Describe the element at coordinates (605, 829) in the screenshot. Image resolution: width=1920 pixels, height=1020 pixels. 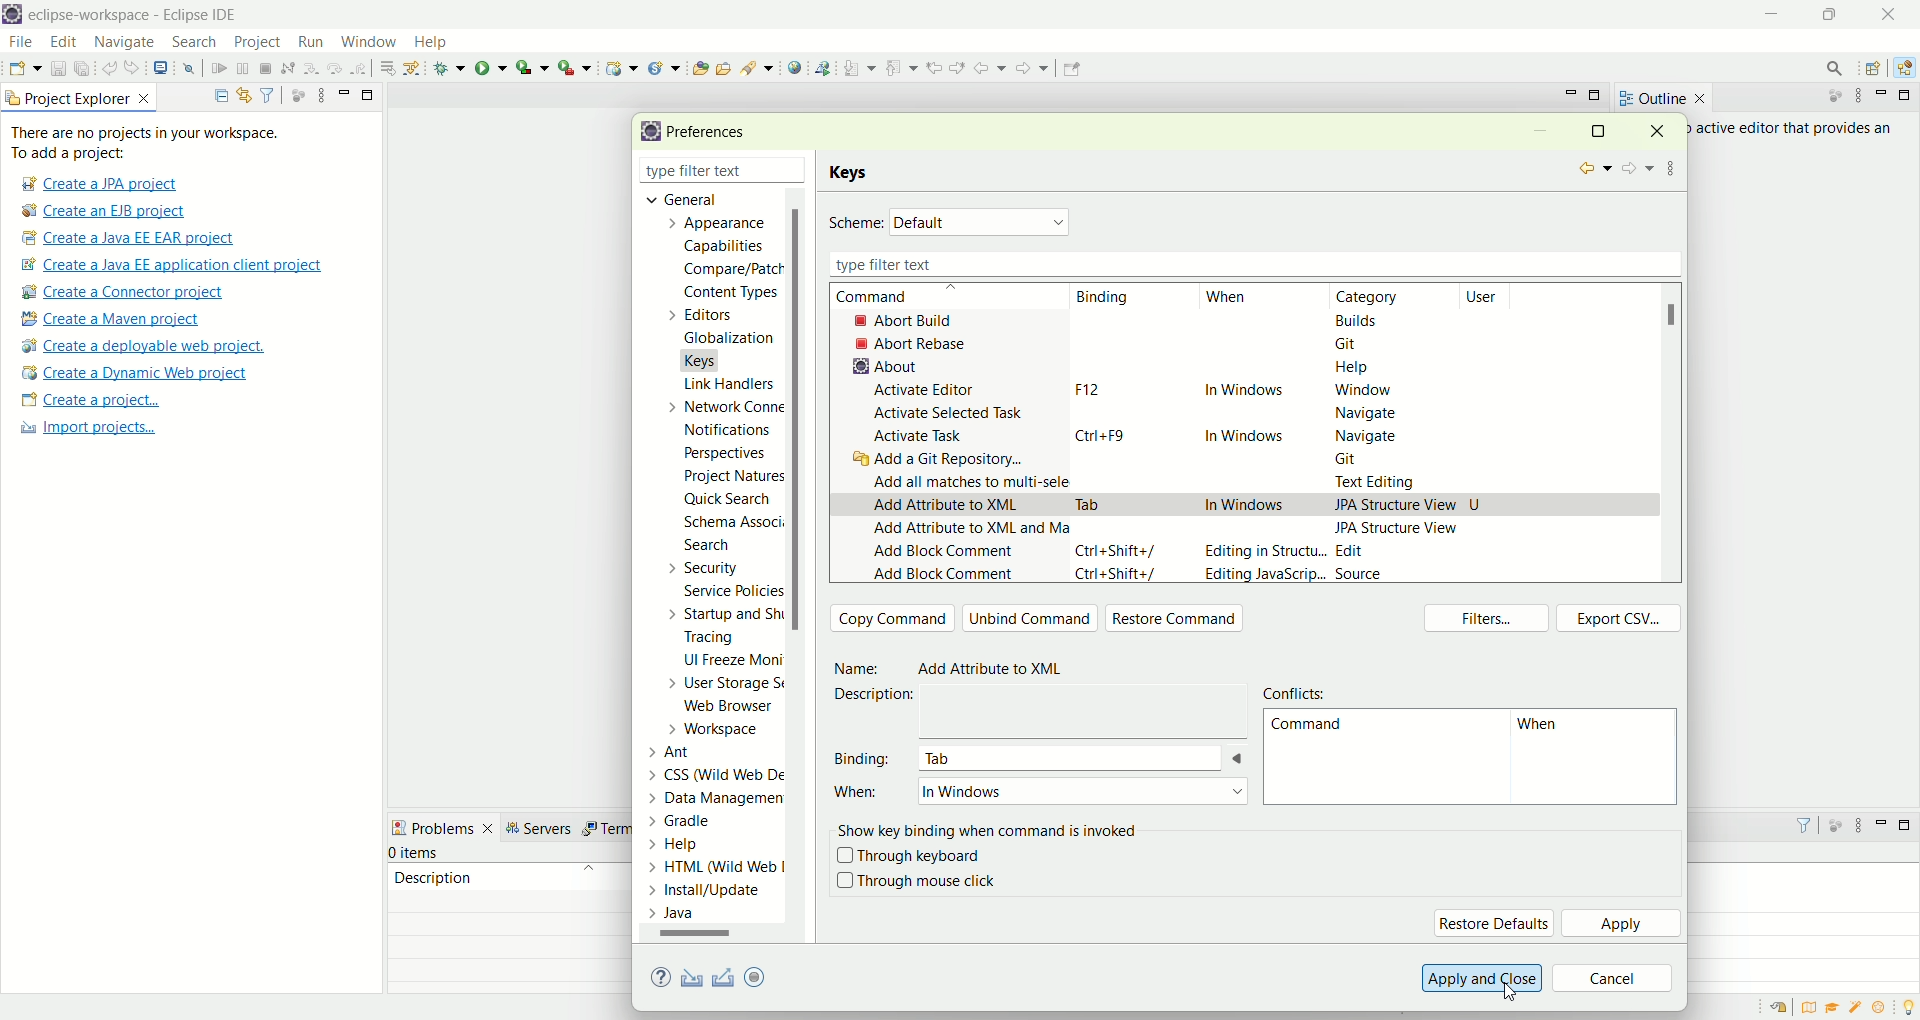
I see `term` at that location.